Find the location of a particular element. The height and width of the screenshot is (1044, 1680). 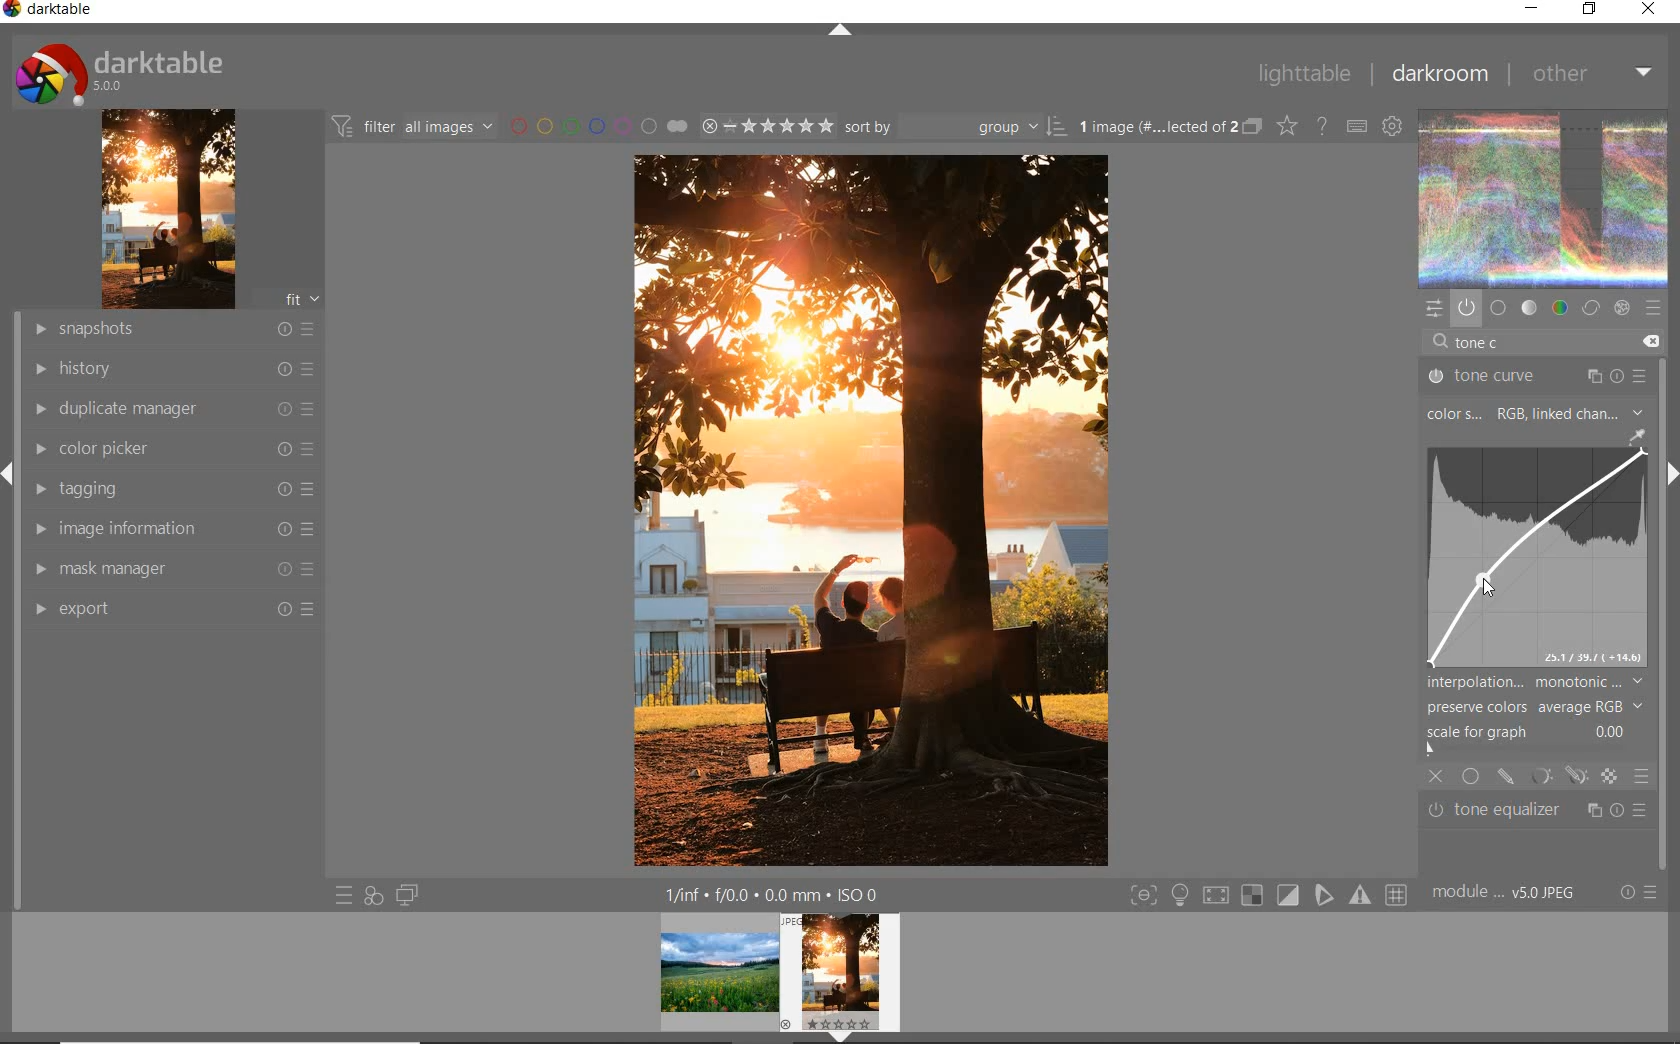

color is located at coordinates (1561, 306).